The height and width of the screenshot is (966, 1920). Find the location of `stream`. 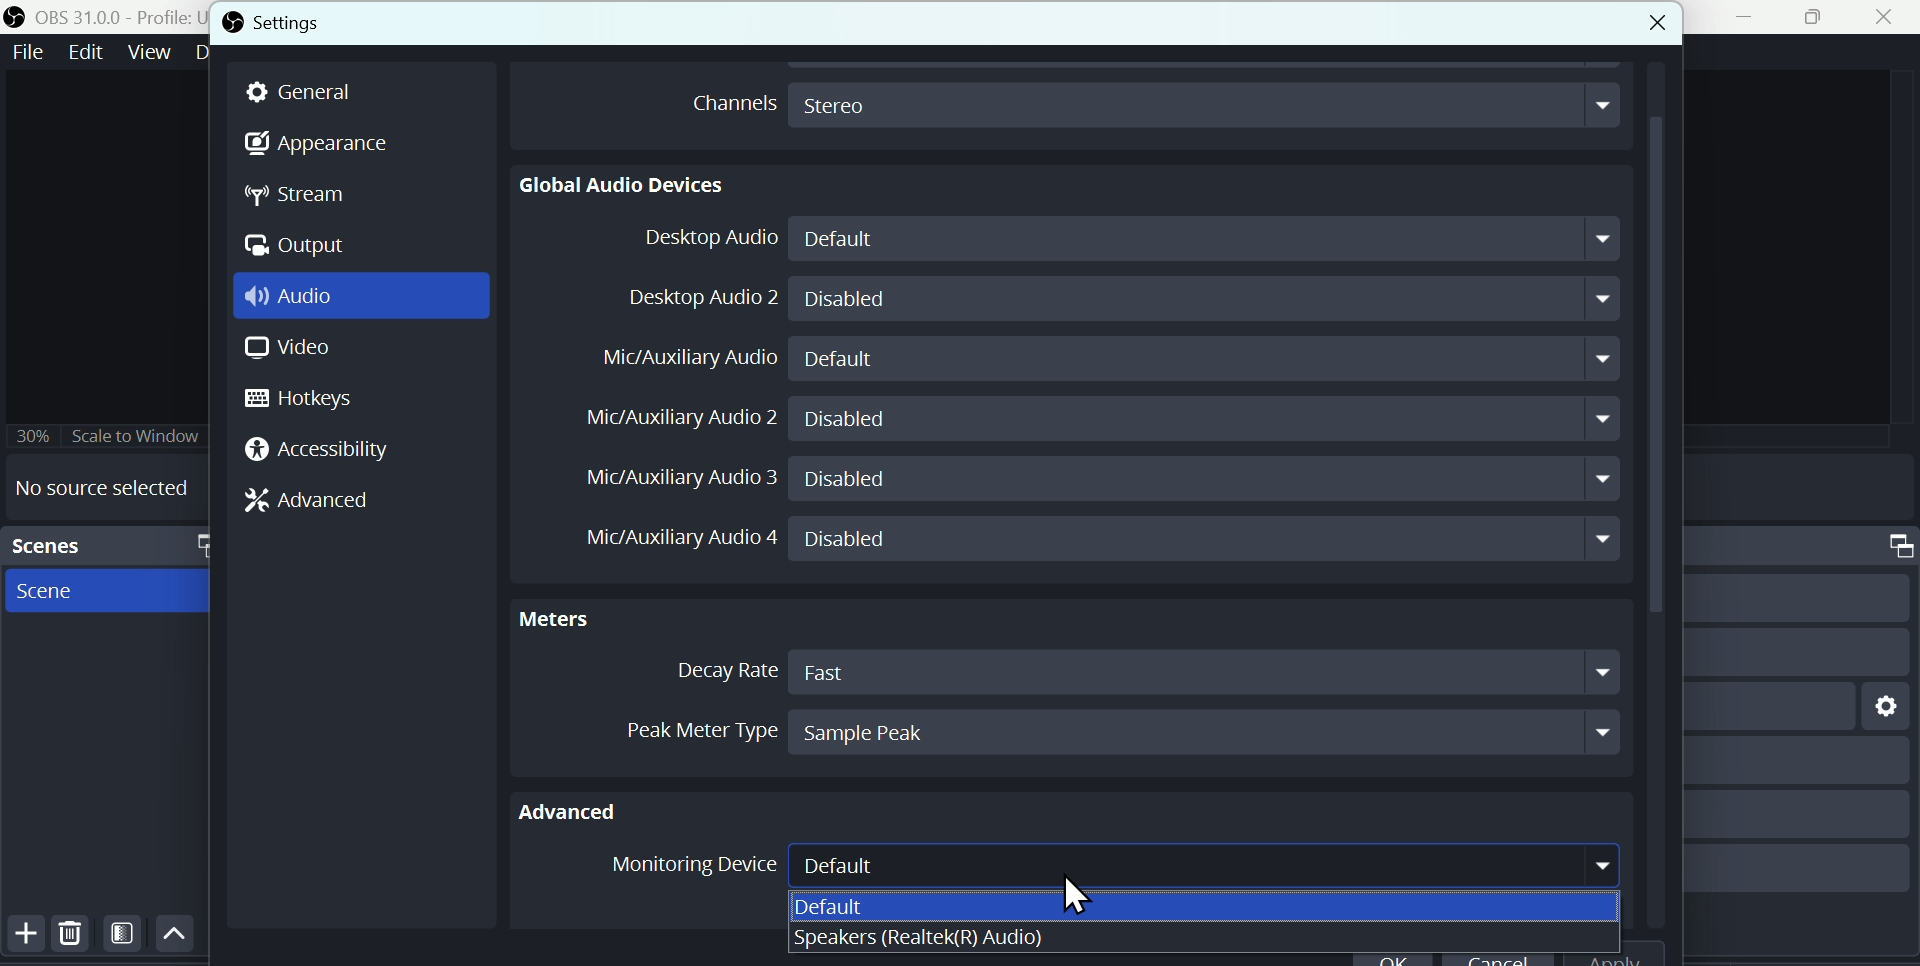

stream is located at coordinates (304, 197).